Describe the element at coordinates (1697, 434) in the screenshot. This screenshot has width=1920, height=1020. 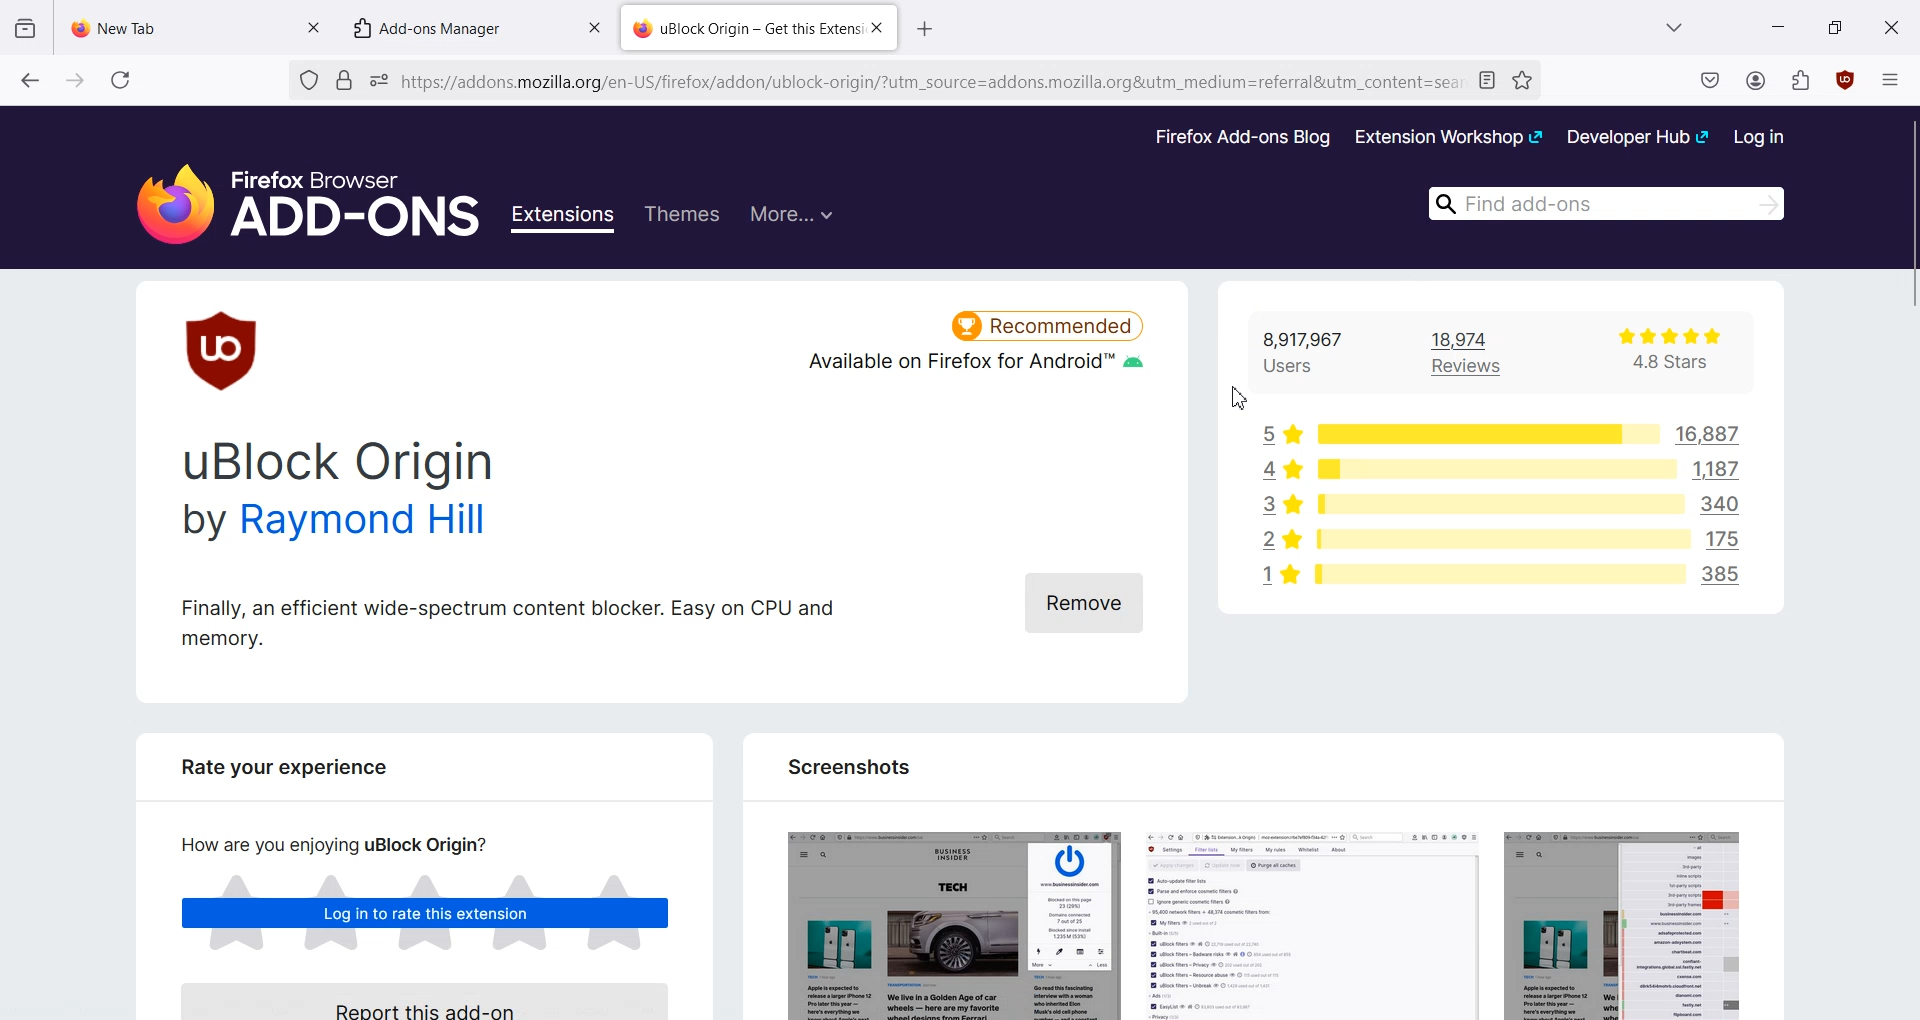
I see `16,887 users` at that location.